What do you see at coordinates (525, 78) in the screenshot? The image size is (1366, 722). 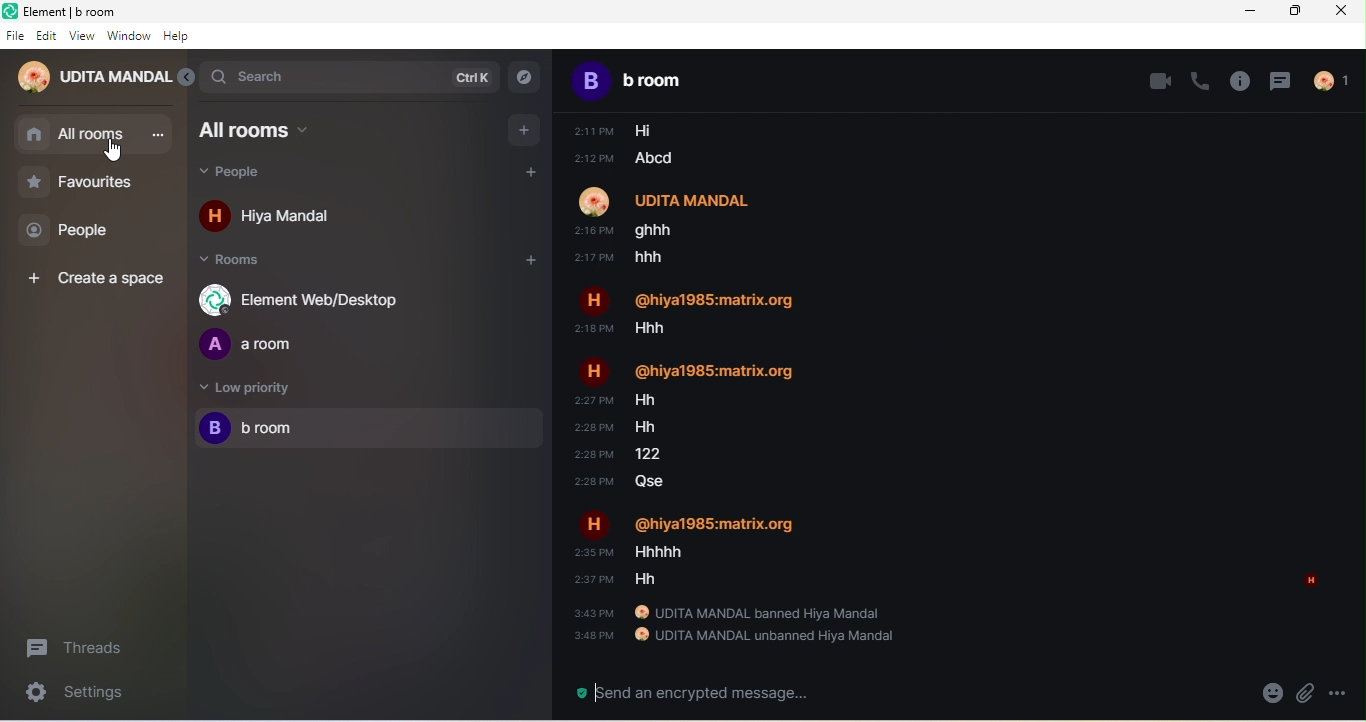 I see `explore` at bounding box center [525, 78].